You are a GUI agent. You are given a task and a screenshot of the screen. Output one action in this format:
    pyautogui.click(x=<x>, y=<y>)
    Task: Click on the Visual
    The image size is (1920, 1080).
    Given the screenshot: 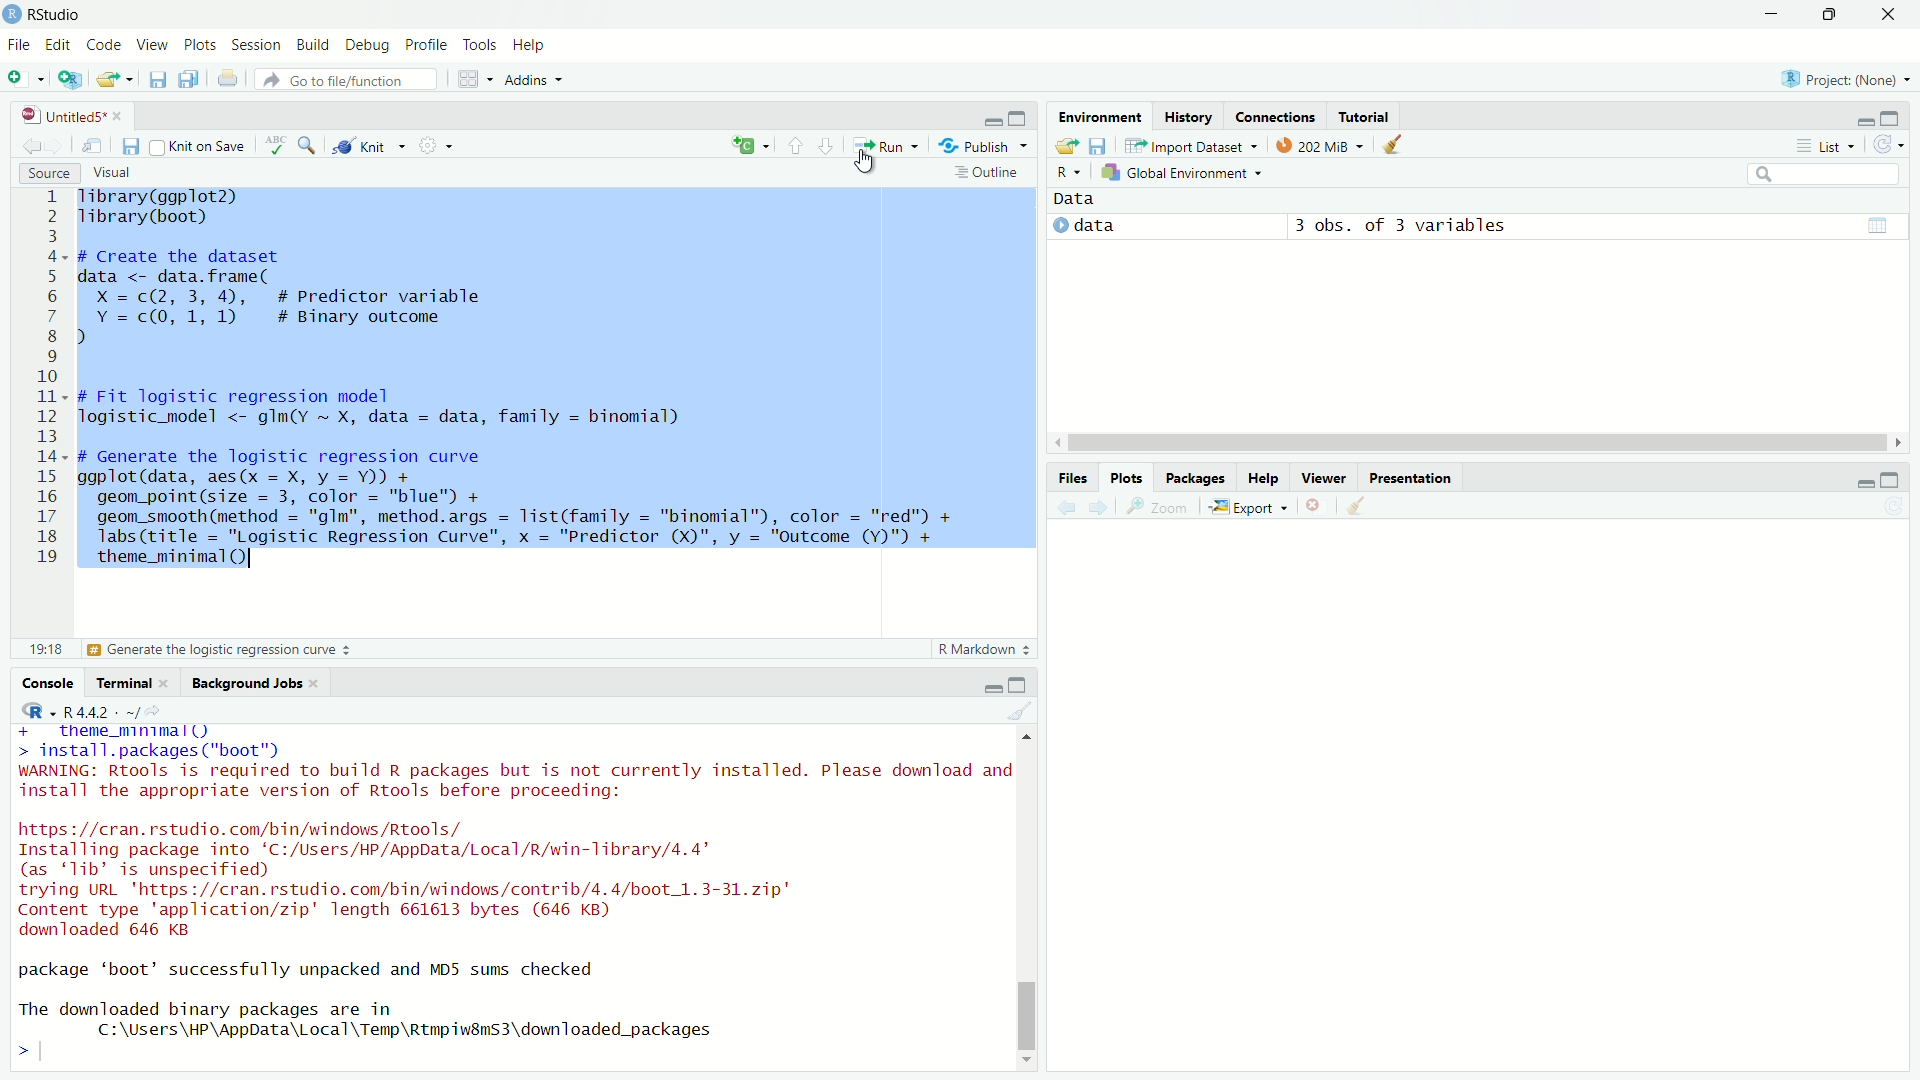 What is the action you would take?
    pyautogui.click(x=111, y=171)
    